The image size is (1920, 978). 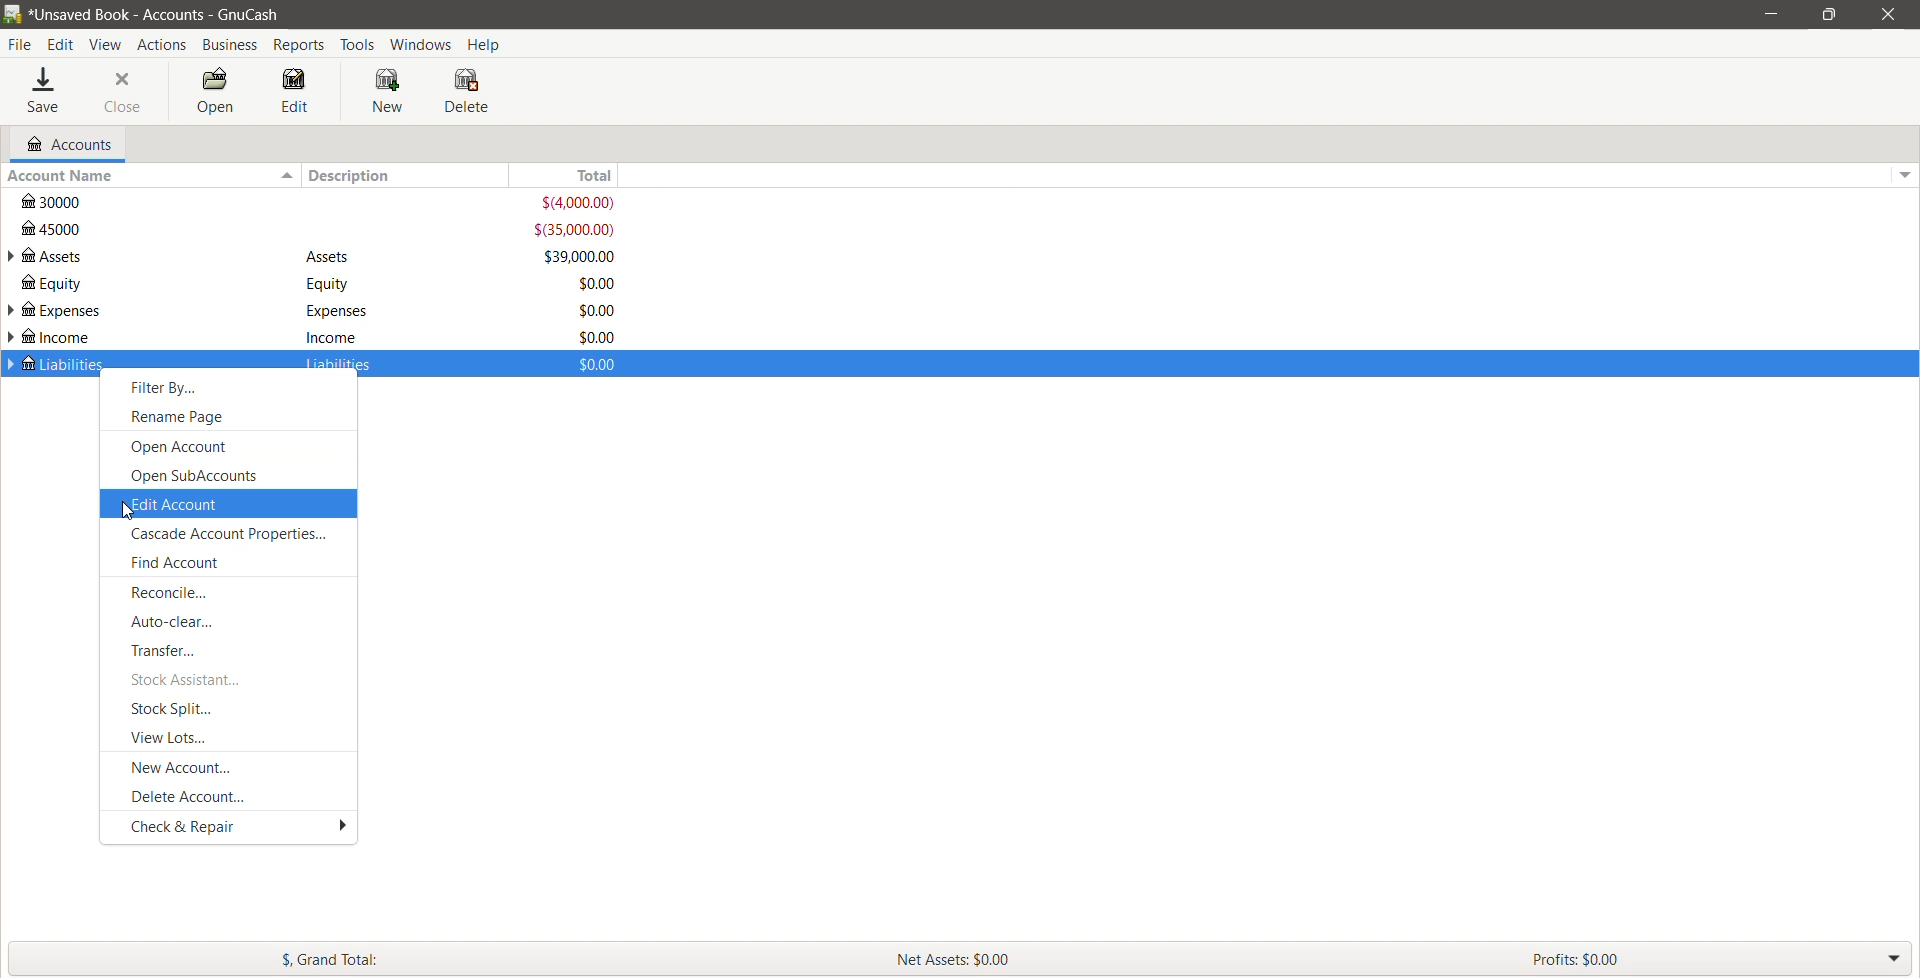 I want to click on Edit, so click(x=63, y=45).